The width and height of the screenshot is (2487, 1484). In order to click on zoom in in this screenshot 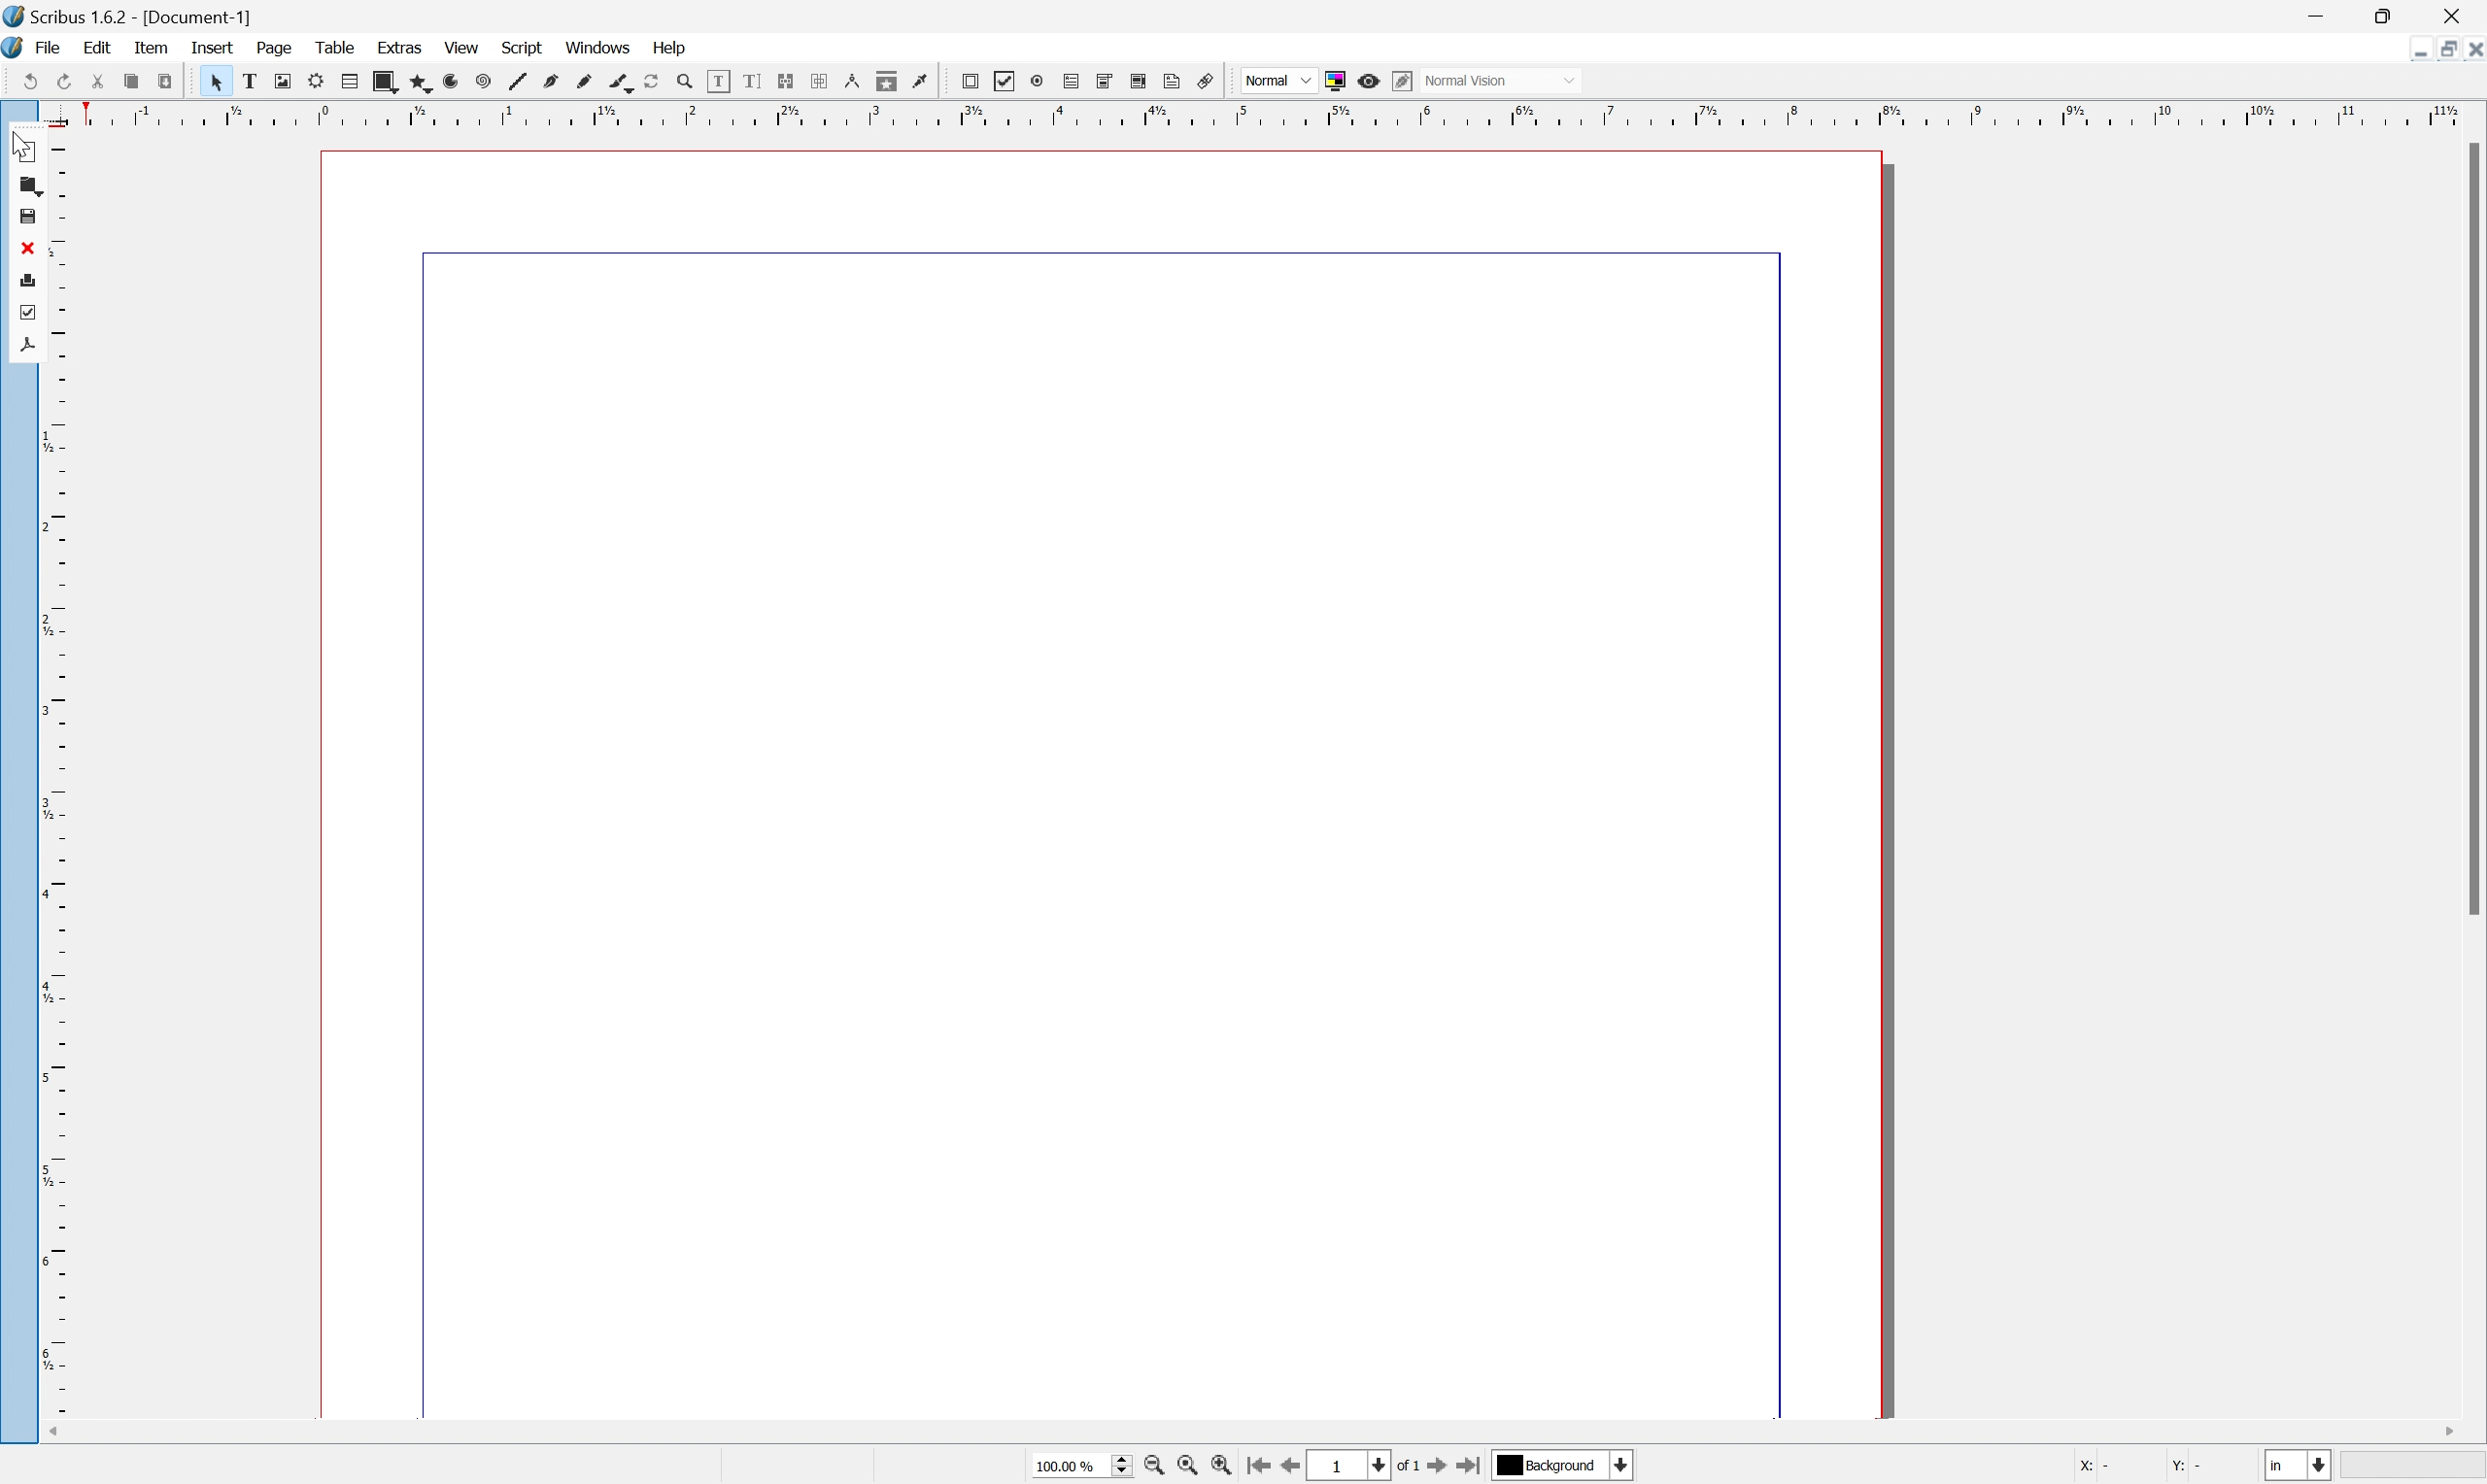, I will do `click(1220, 1467)`.